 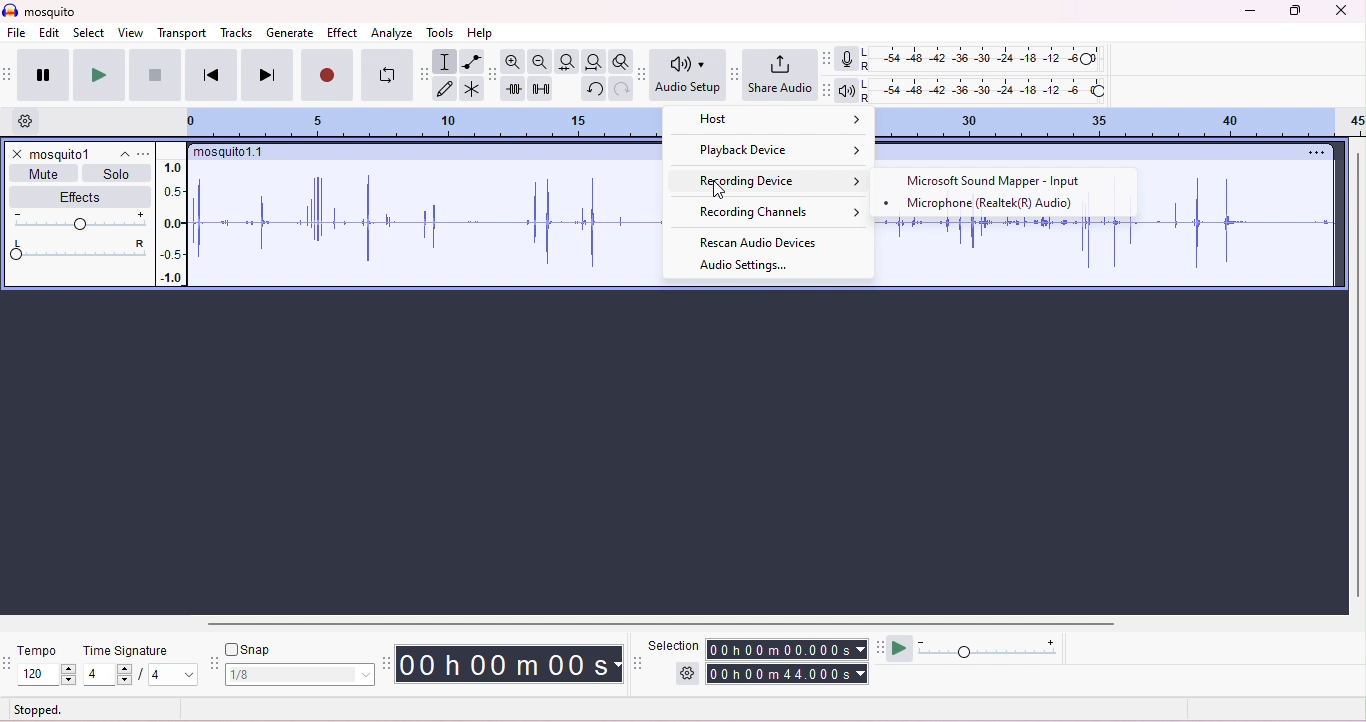 I want to click on recording level, so click(x=986, y=59).